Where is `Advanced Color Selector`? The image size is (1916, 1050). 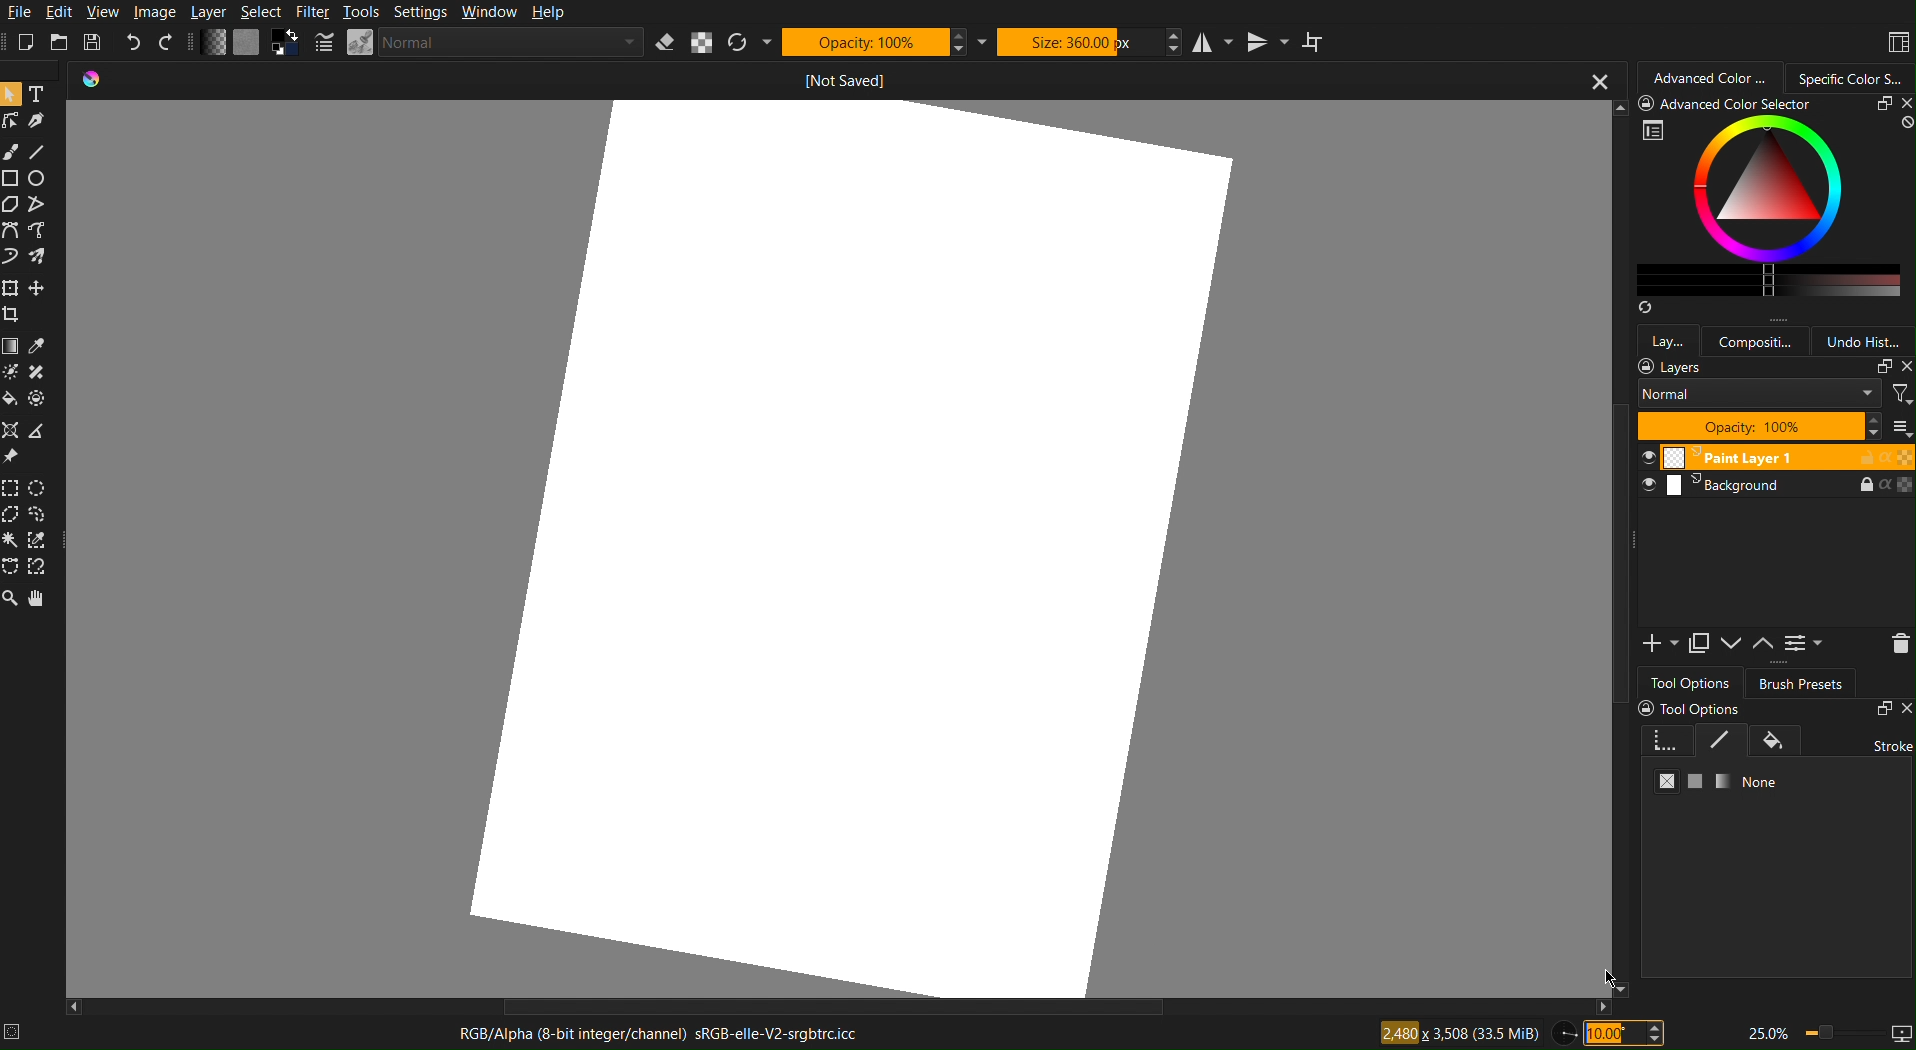
Advanced Color Selector is located at coordinates (1710, 77).